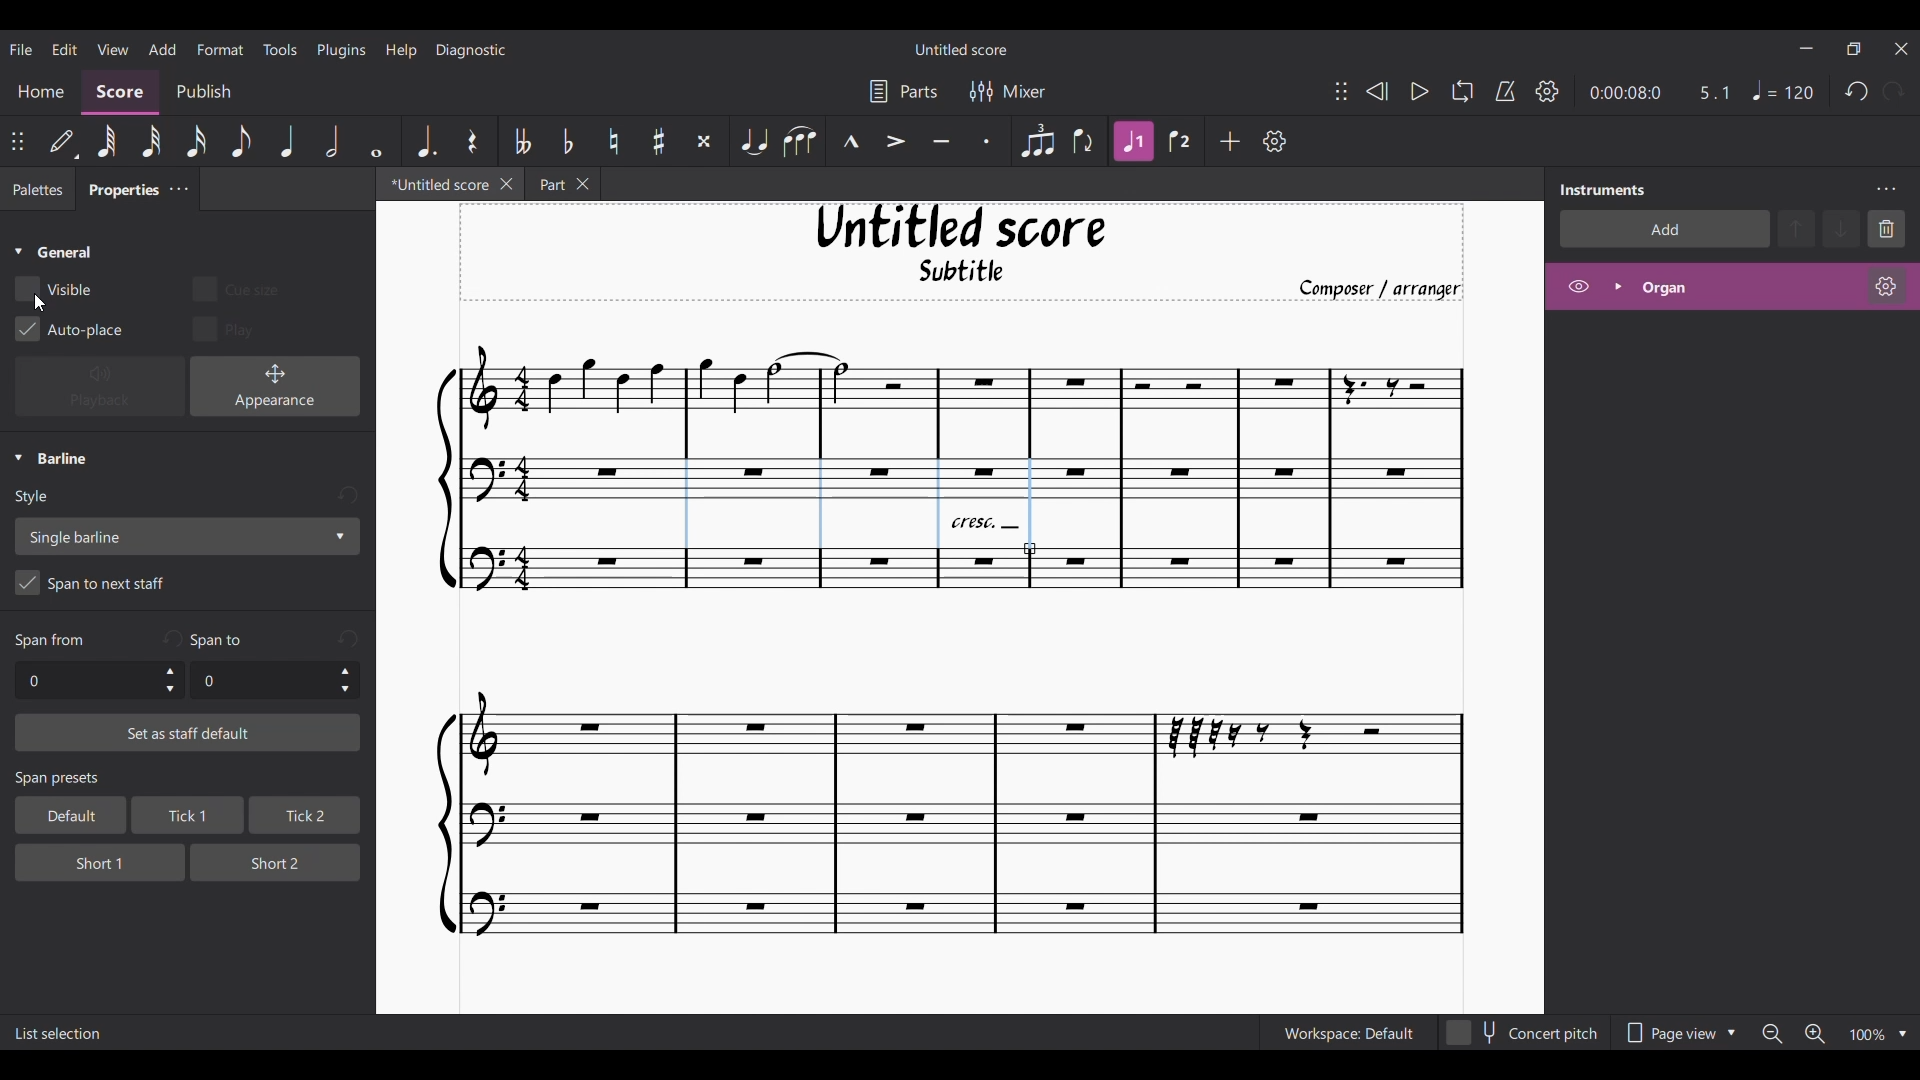 The image size is (1920, 1080). I want to click on Organ settings, so click(1886, 286).